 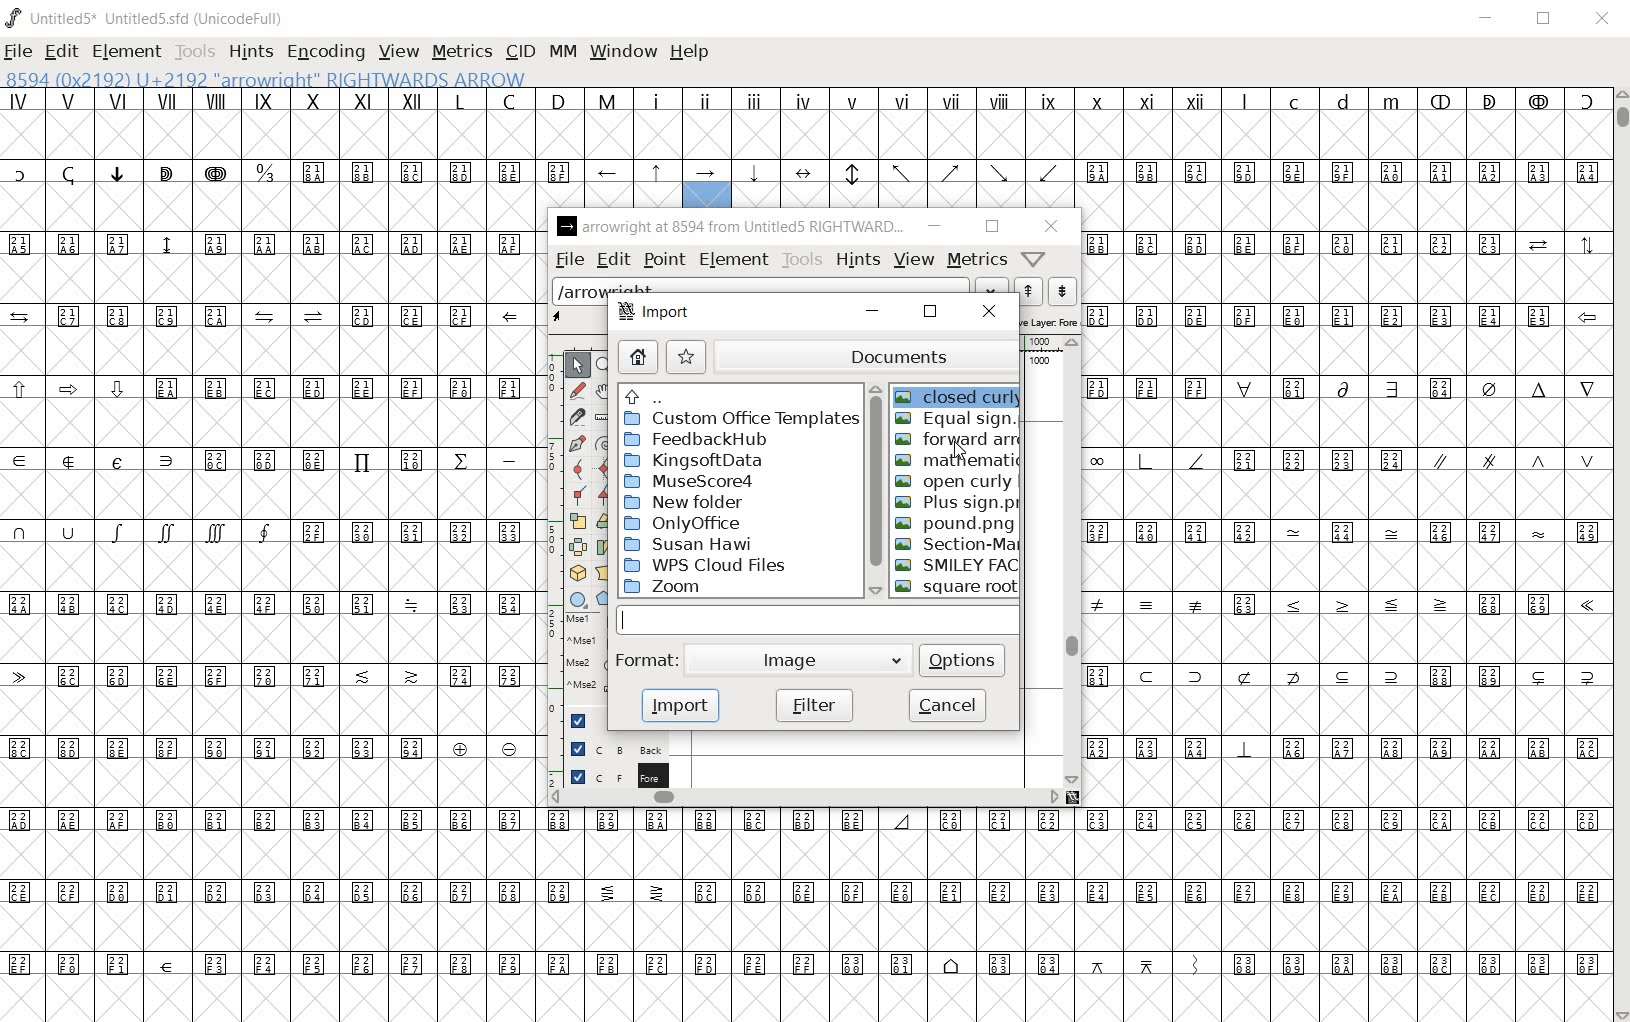 I want to click on pointer, so click(x=577, y=367).